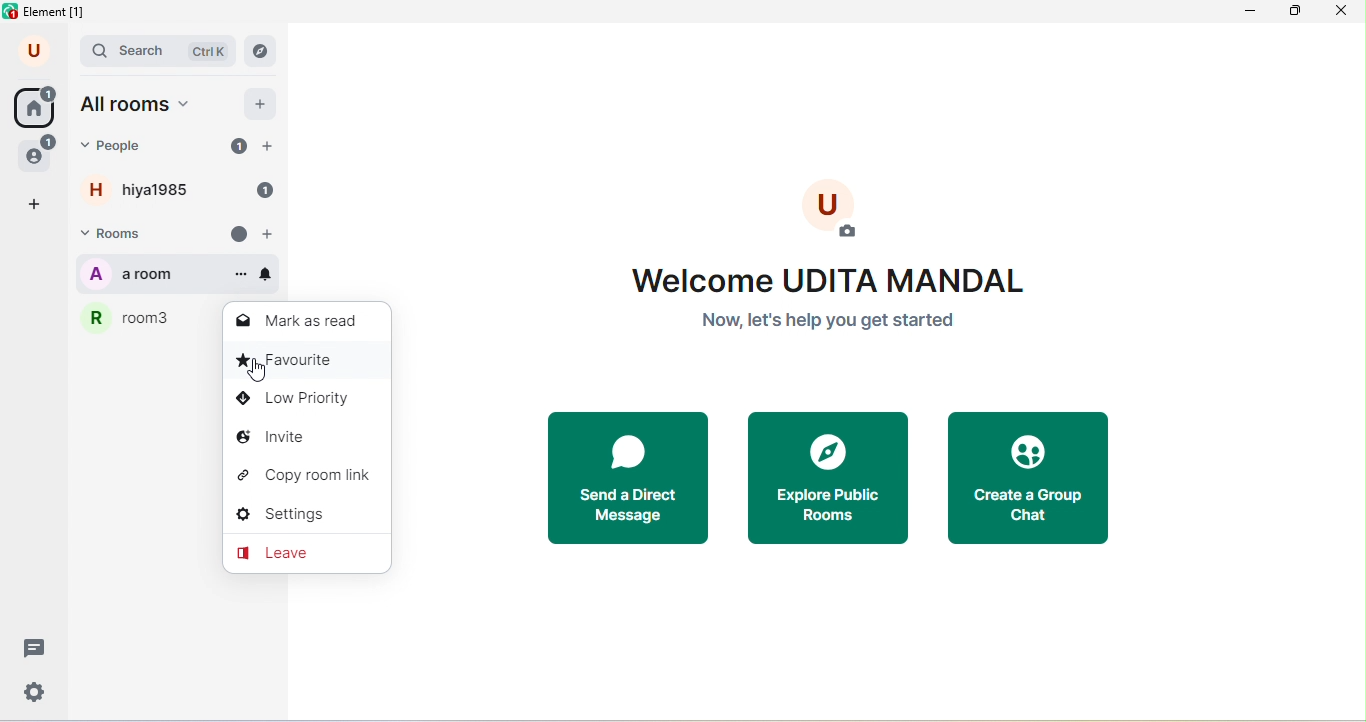 Image resolution: width=1366 pixels, height=722 pixels. I want to click on maximize, so click(1296, 14).